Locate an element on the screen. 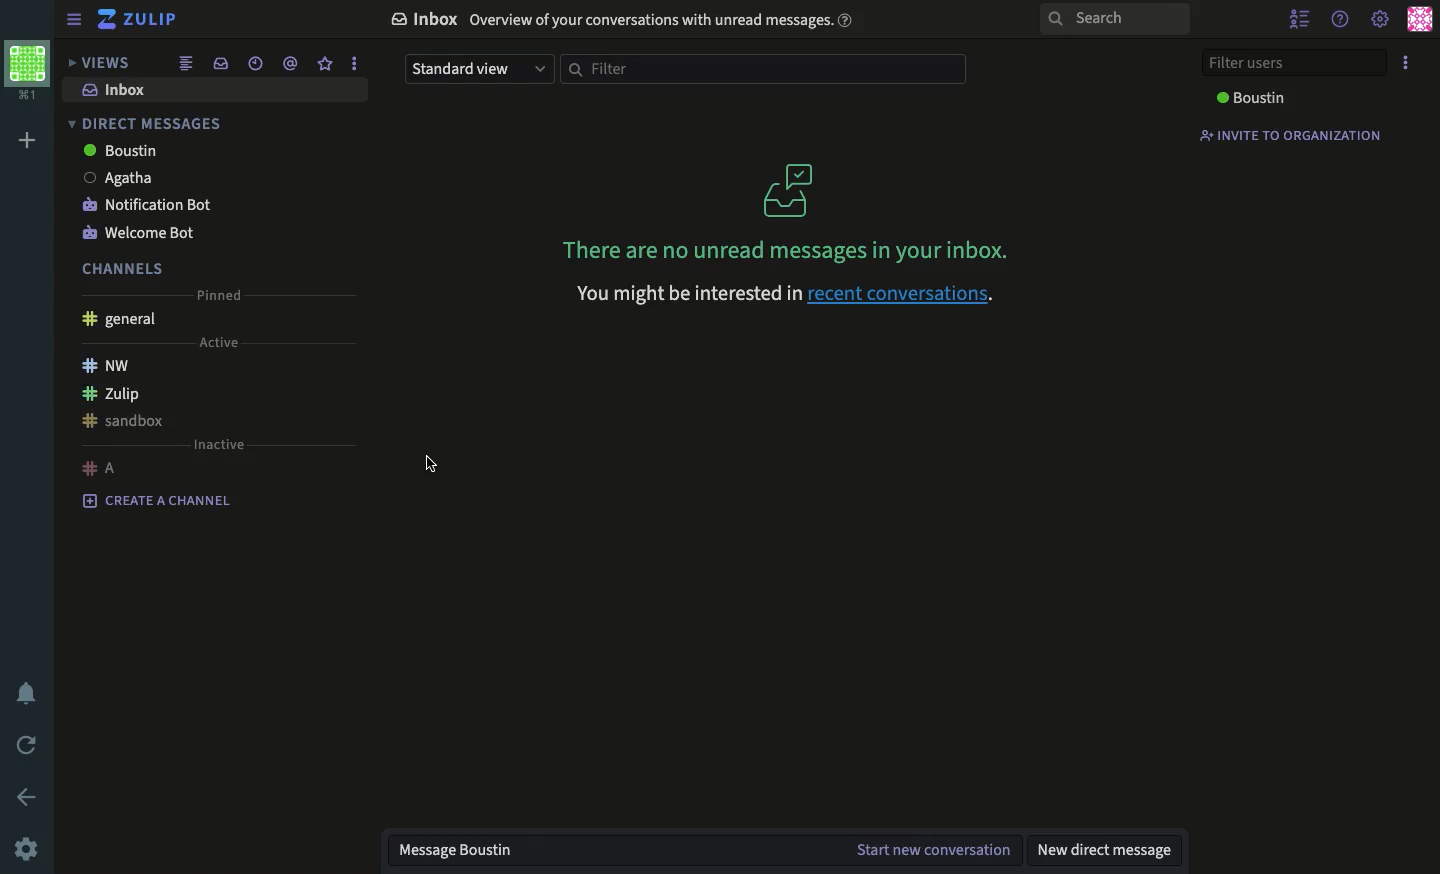 Image resolution: width=1440 pixels, height=874 pixels. There are no unread messages in your inbox. is located at coordinates (788, 210).